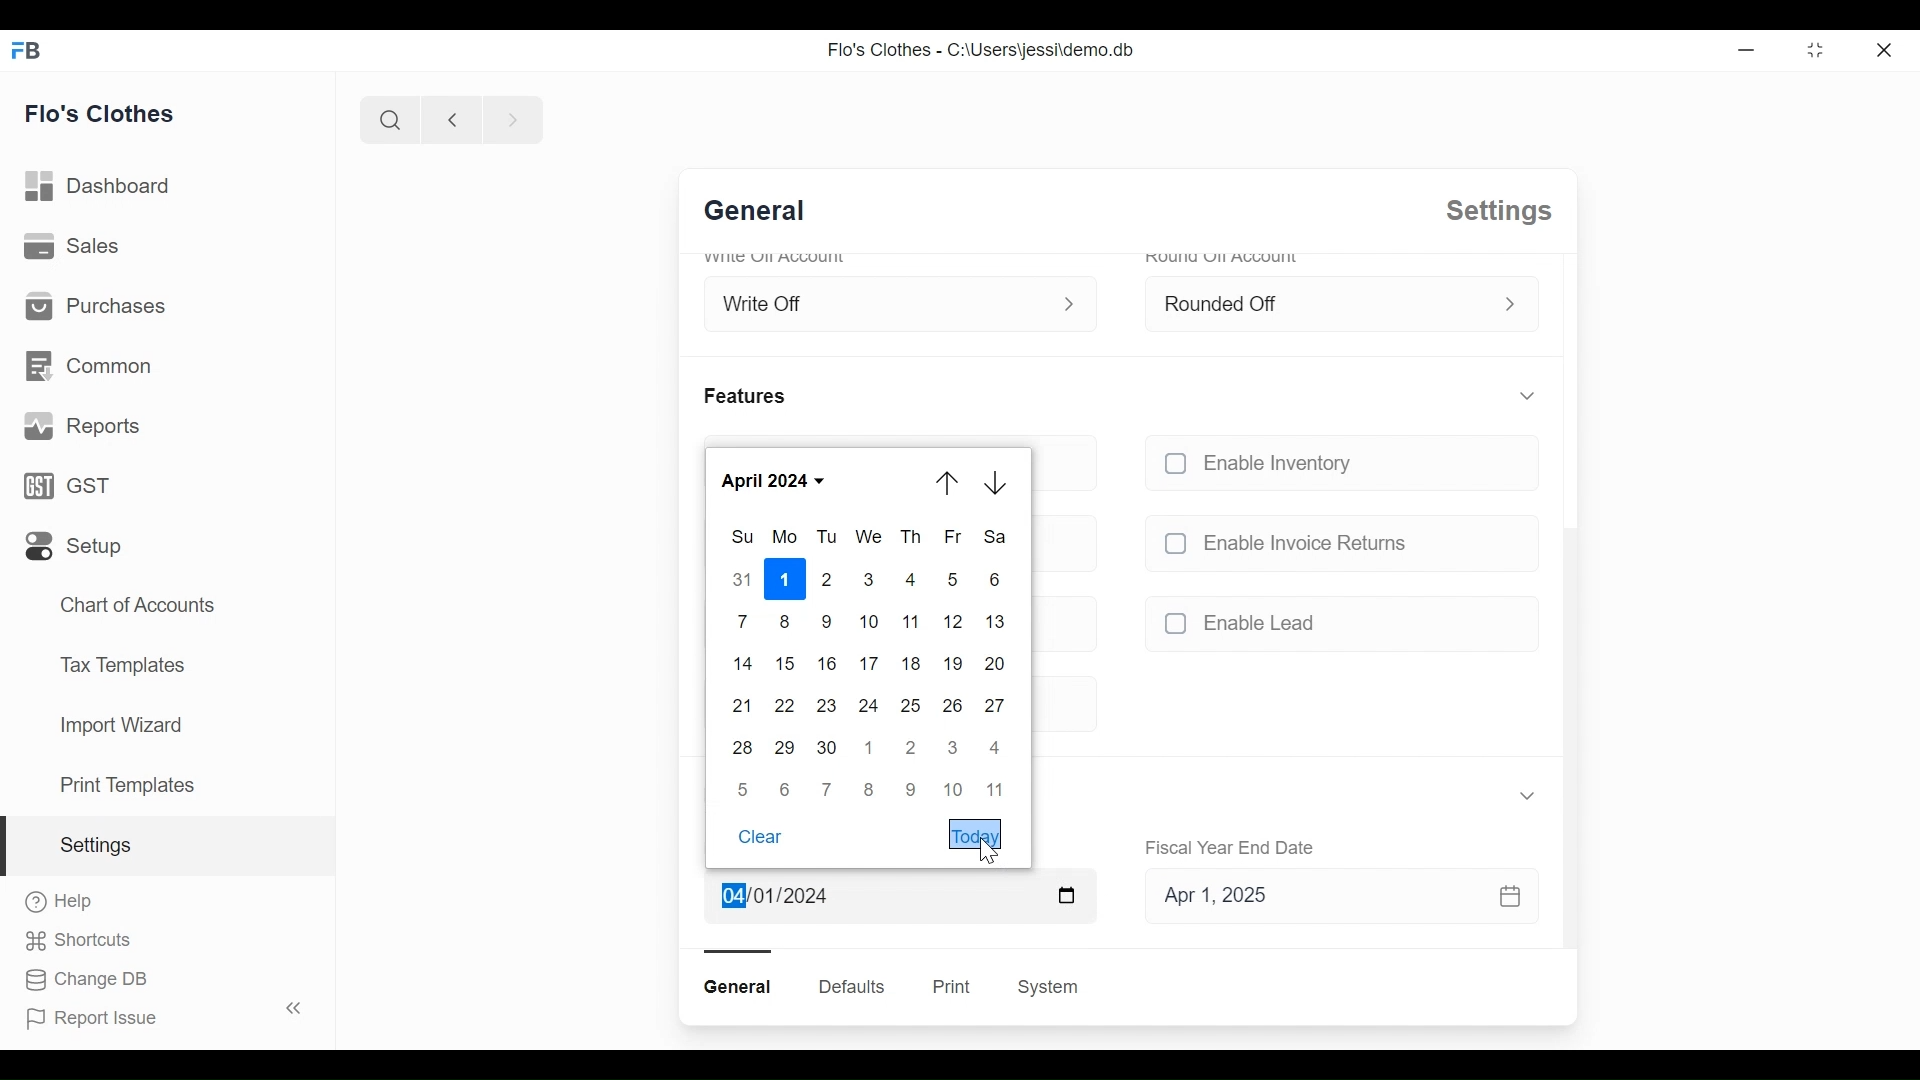 The image size is (1920, 1080). What do you see at coordinates (160, 1014) in the screenshot?
I see `Report Issue` at bounding box center [160, 1014].